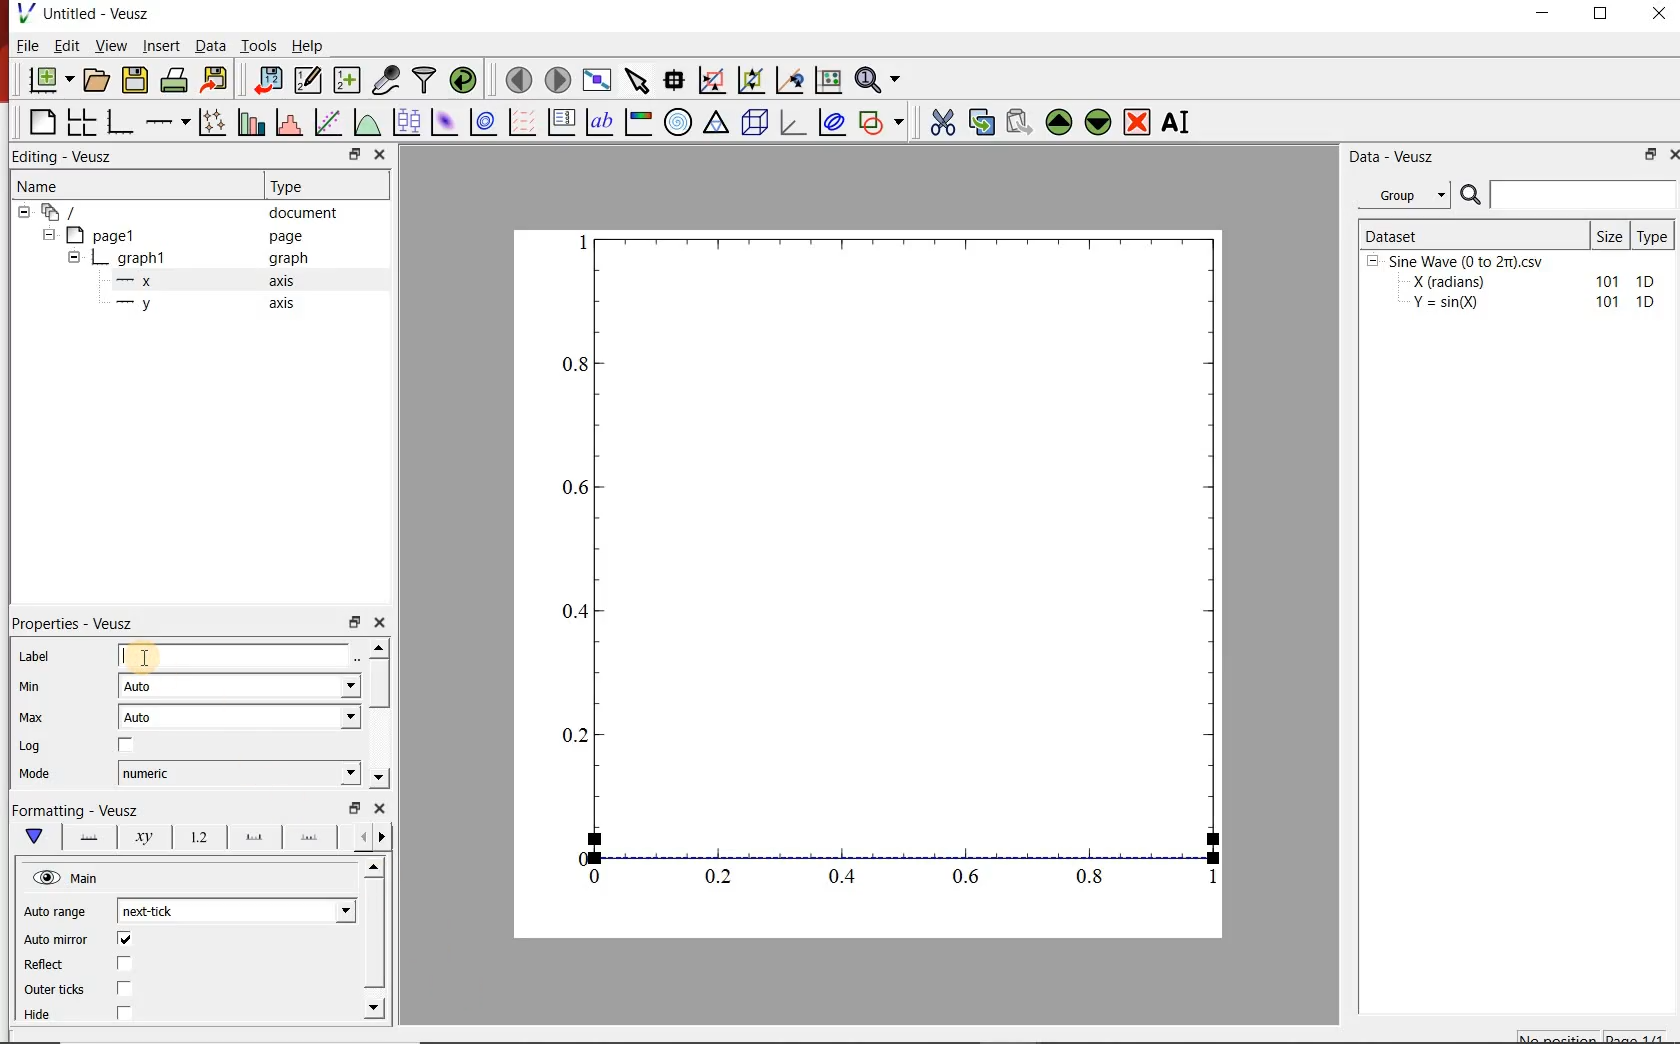 The image size is (1680, 1044). I want to click on go to next page, so click(558, 78).